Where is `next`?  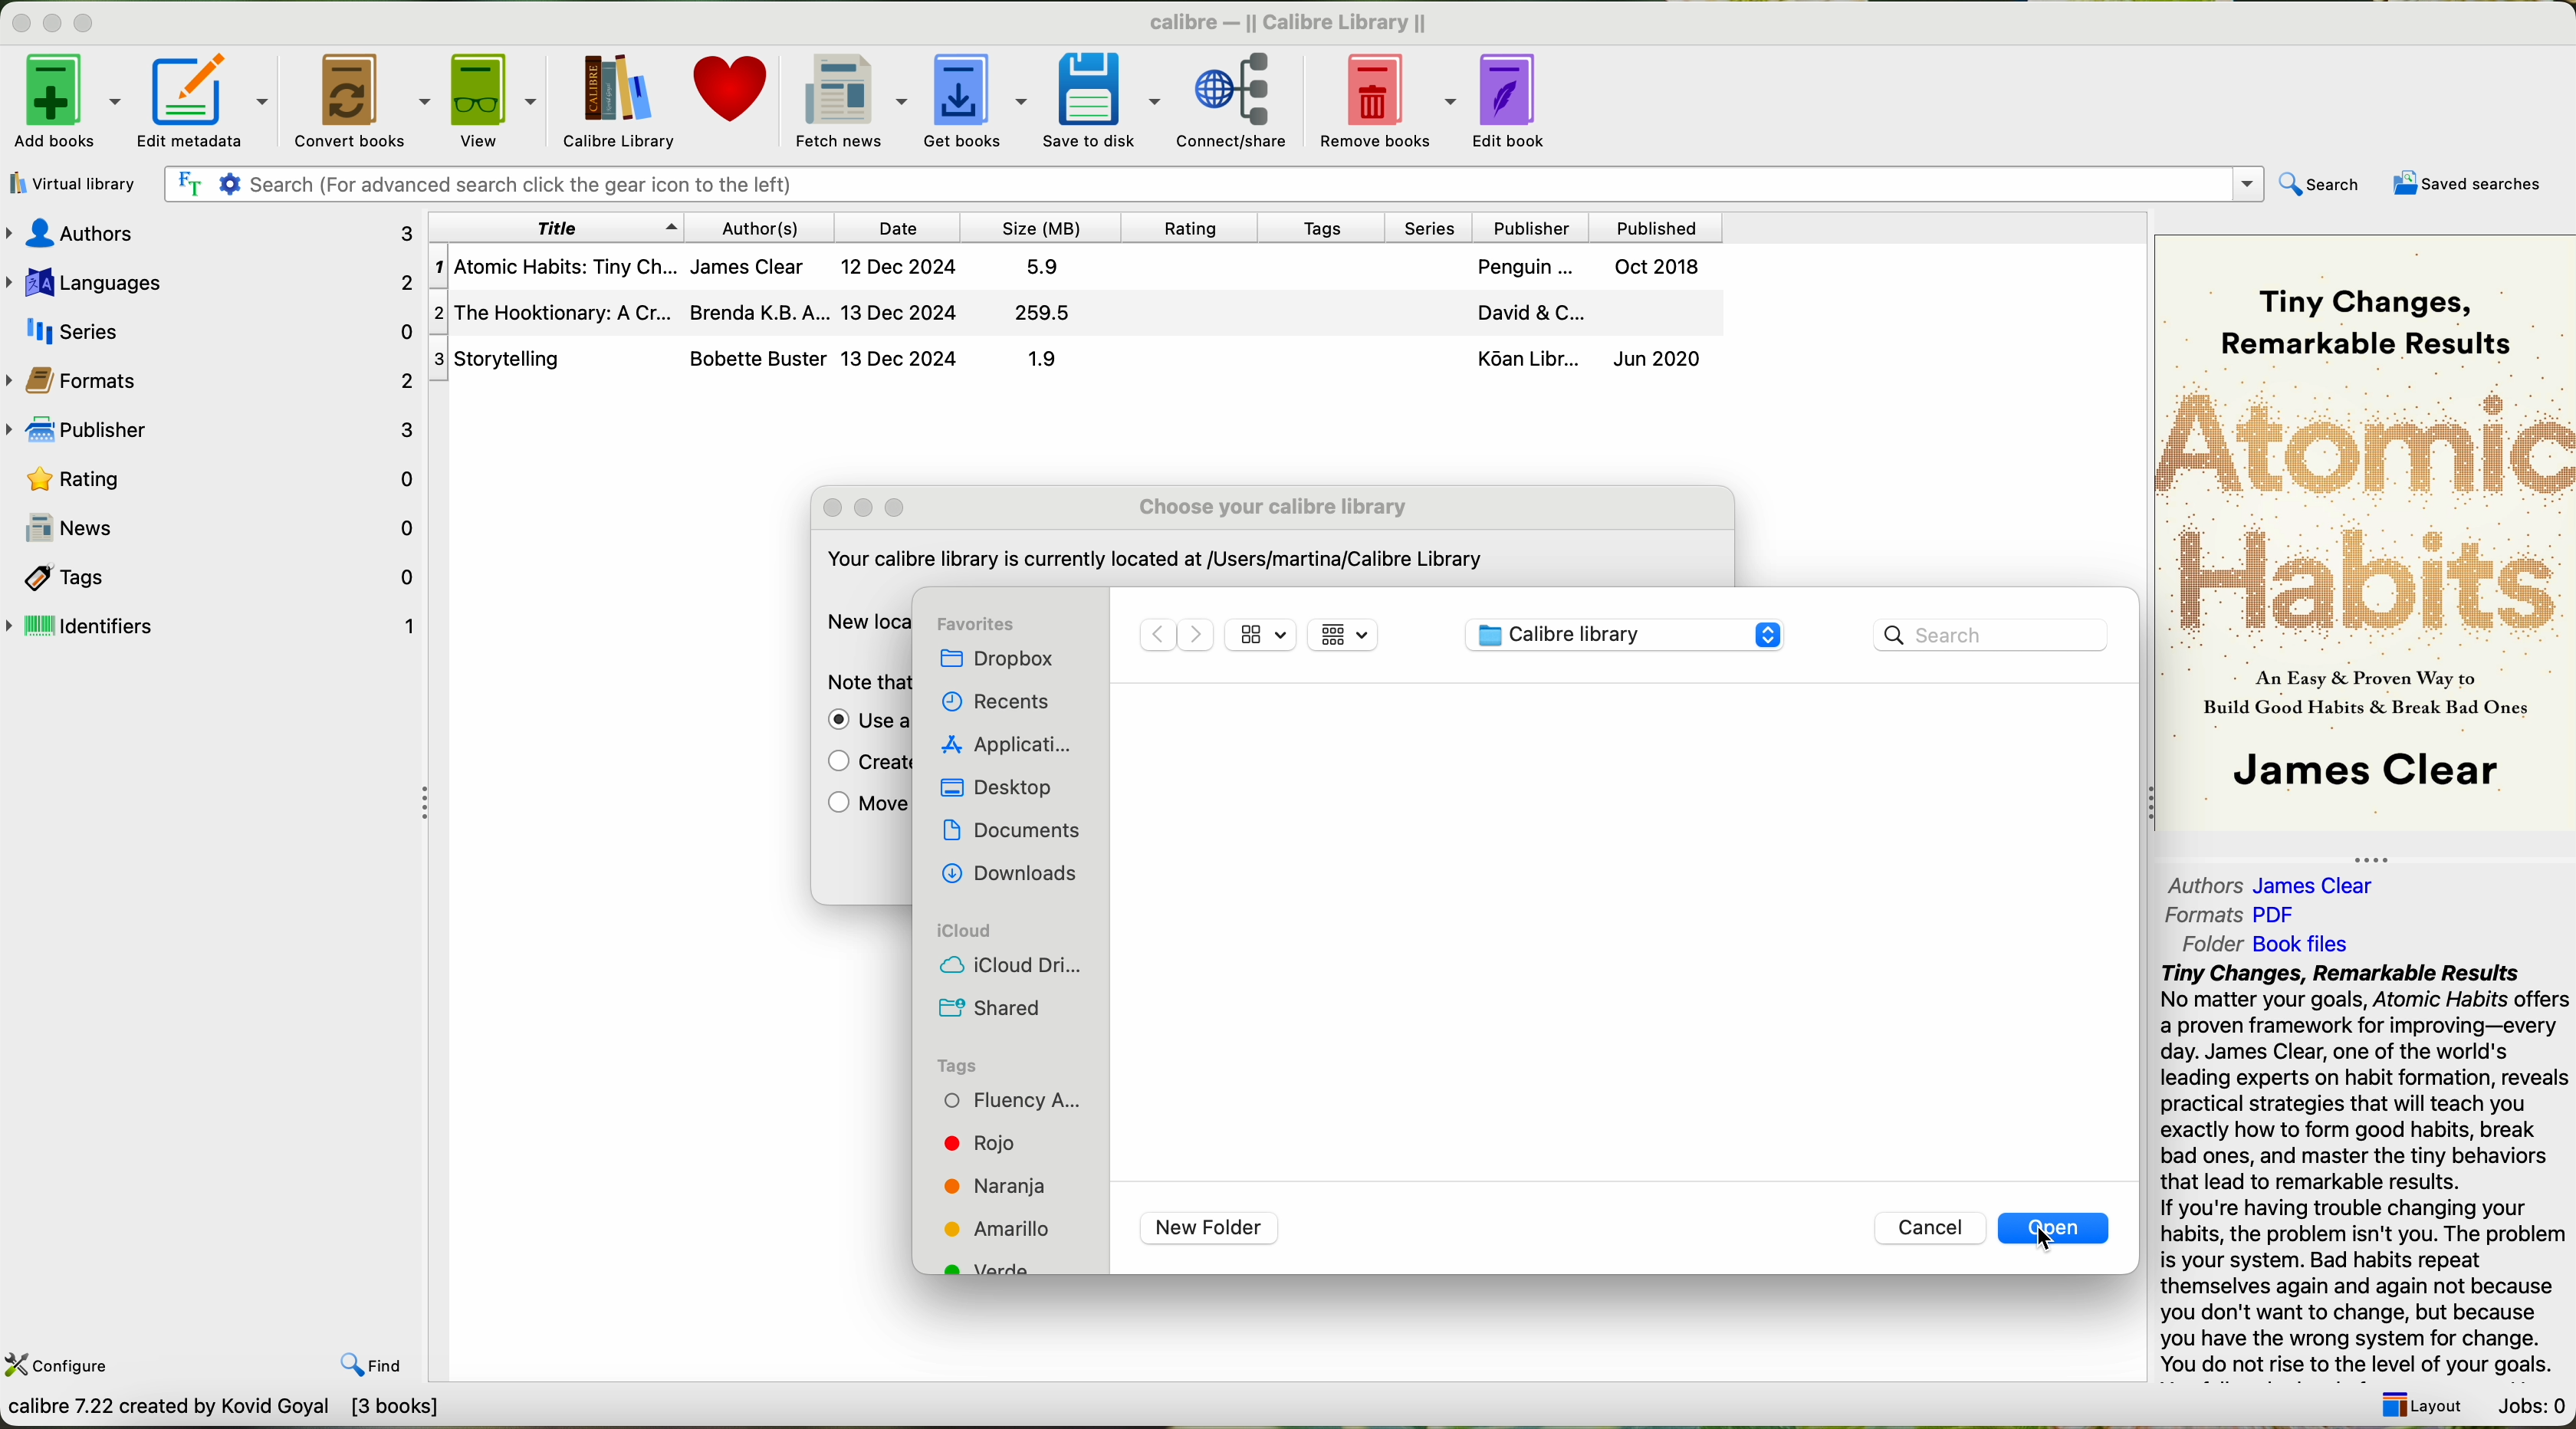 next is located at coordinates (1199, 634).